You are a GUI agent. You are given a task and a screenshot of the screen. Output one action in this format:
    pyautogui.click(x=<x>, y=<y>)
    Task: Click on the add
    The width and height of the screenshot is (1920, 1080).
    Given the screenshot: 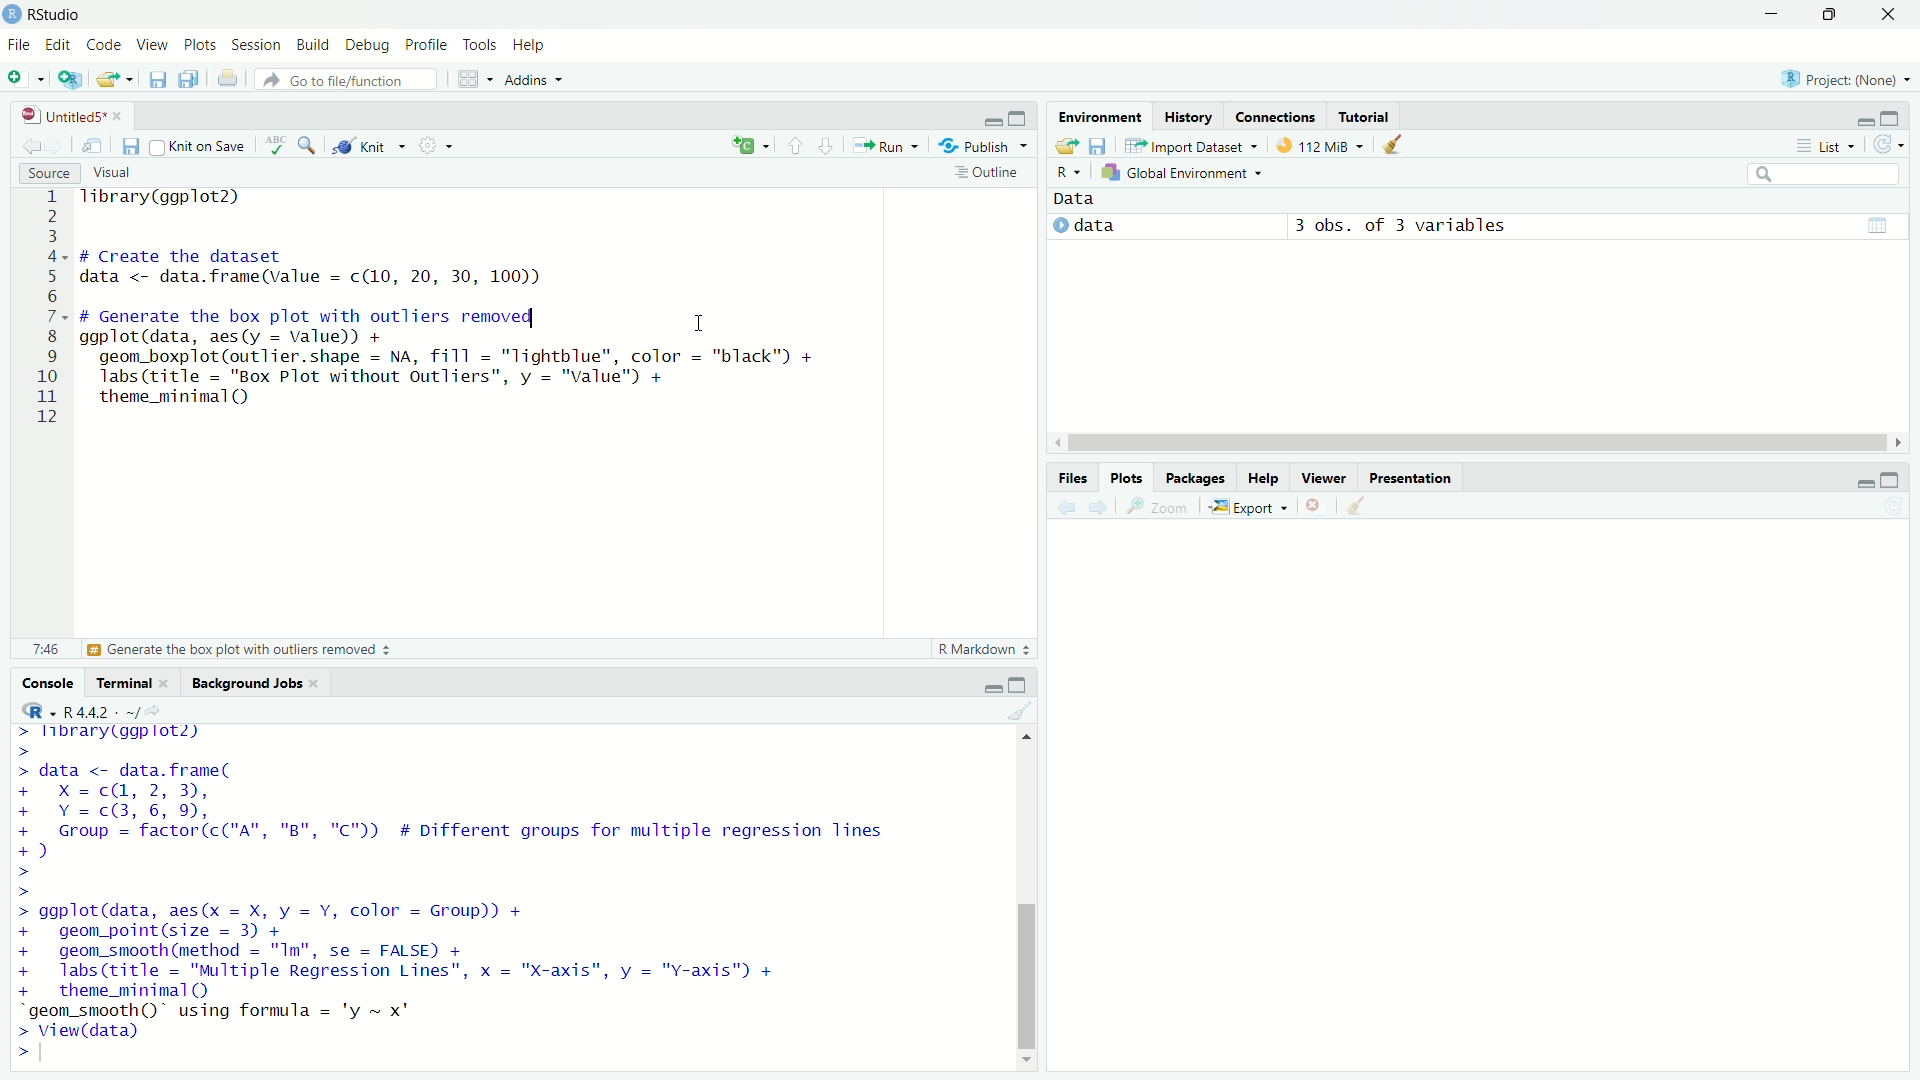 What is the action you would take?
    pyautogui.click(x=23, y=82)
    